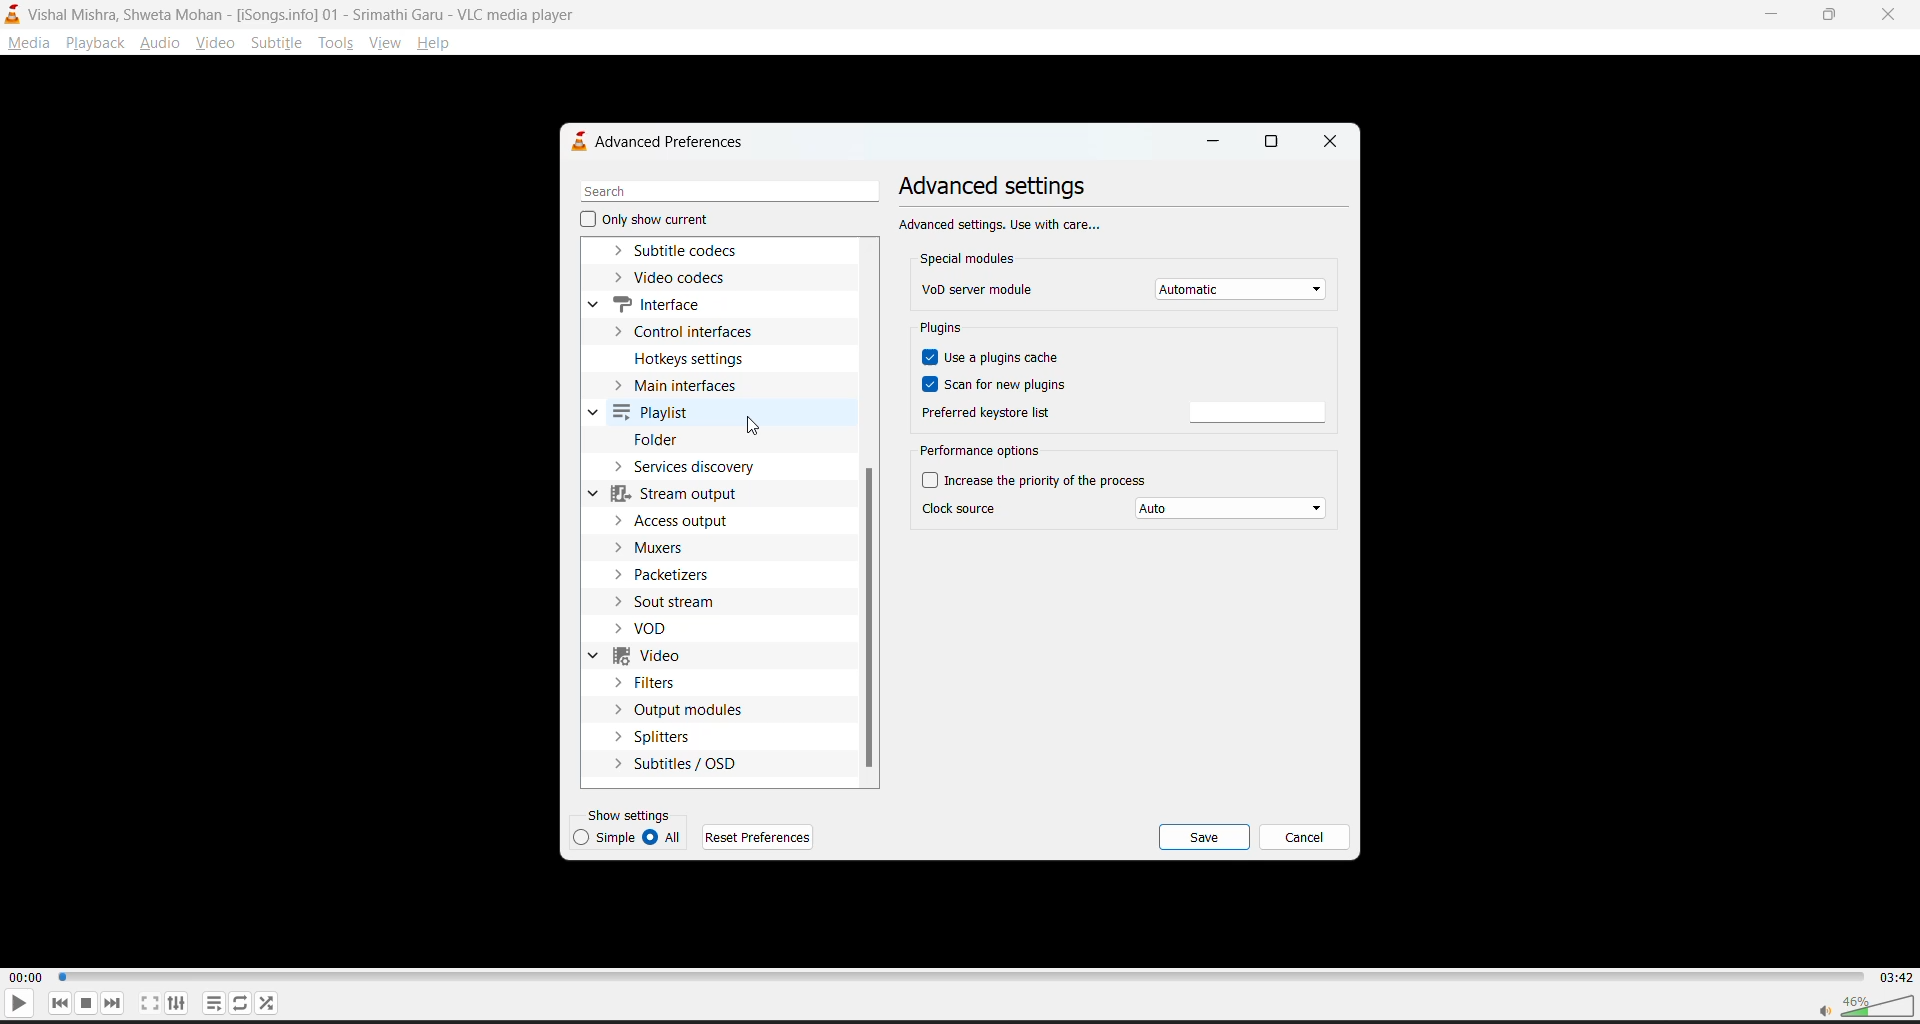  What do you see at coordinates (1308, 837) in the screenshot?
I see `cancel` at bounding box center [1308, 837].